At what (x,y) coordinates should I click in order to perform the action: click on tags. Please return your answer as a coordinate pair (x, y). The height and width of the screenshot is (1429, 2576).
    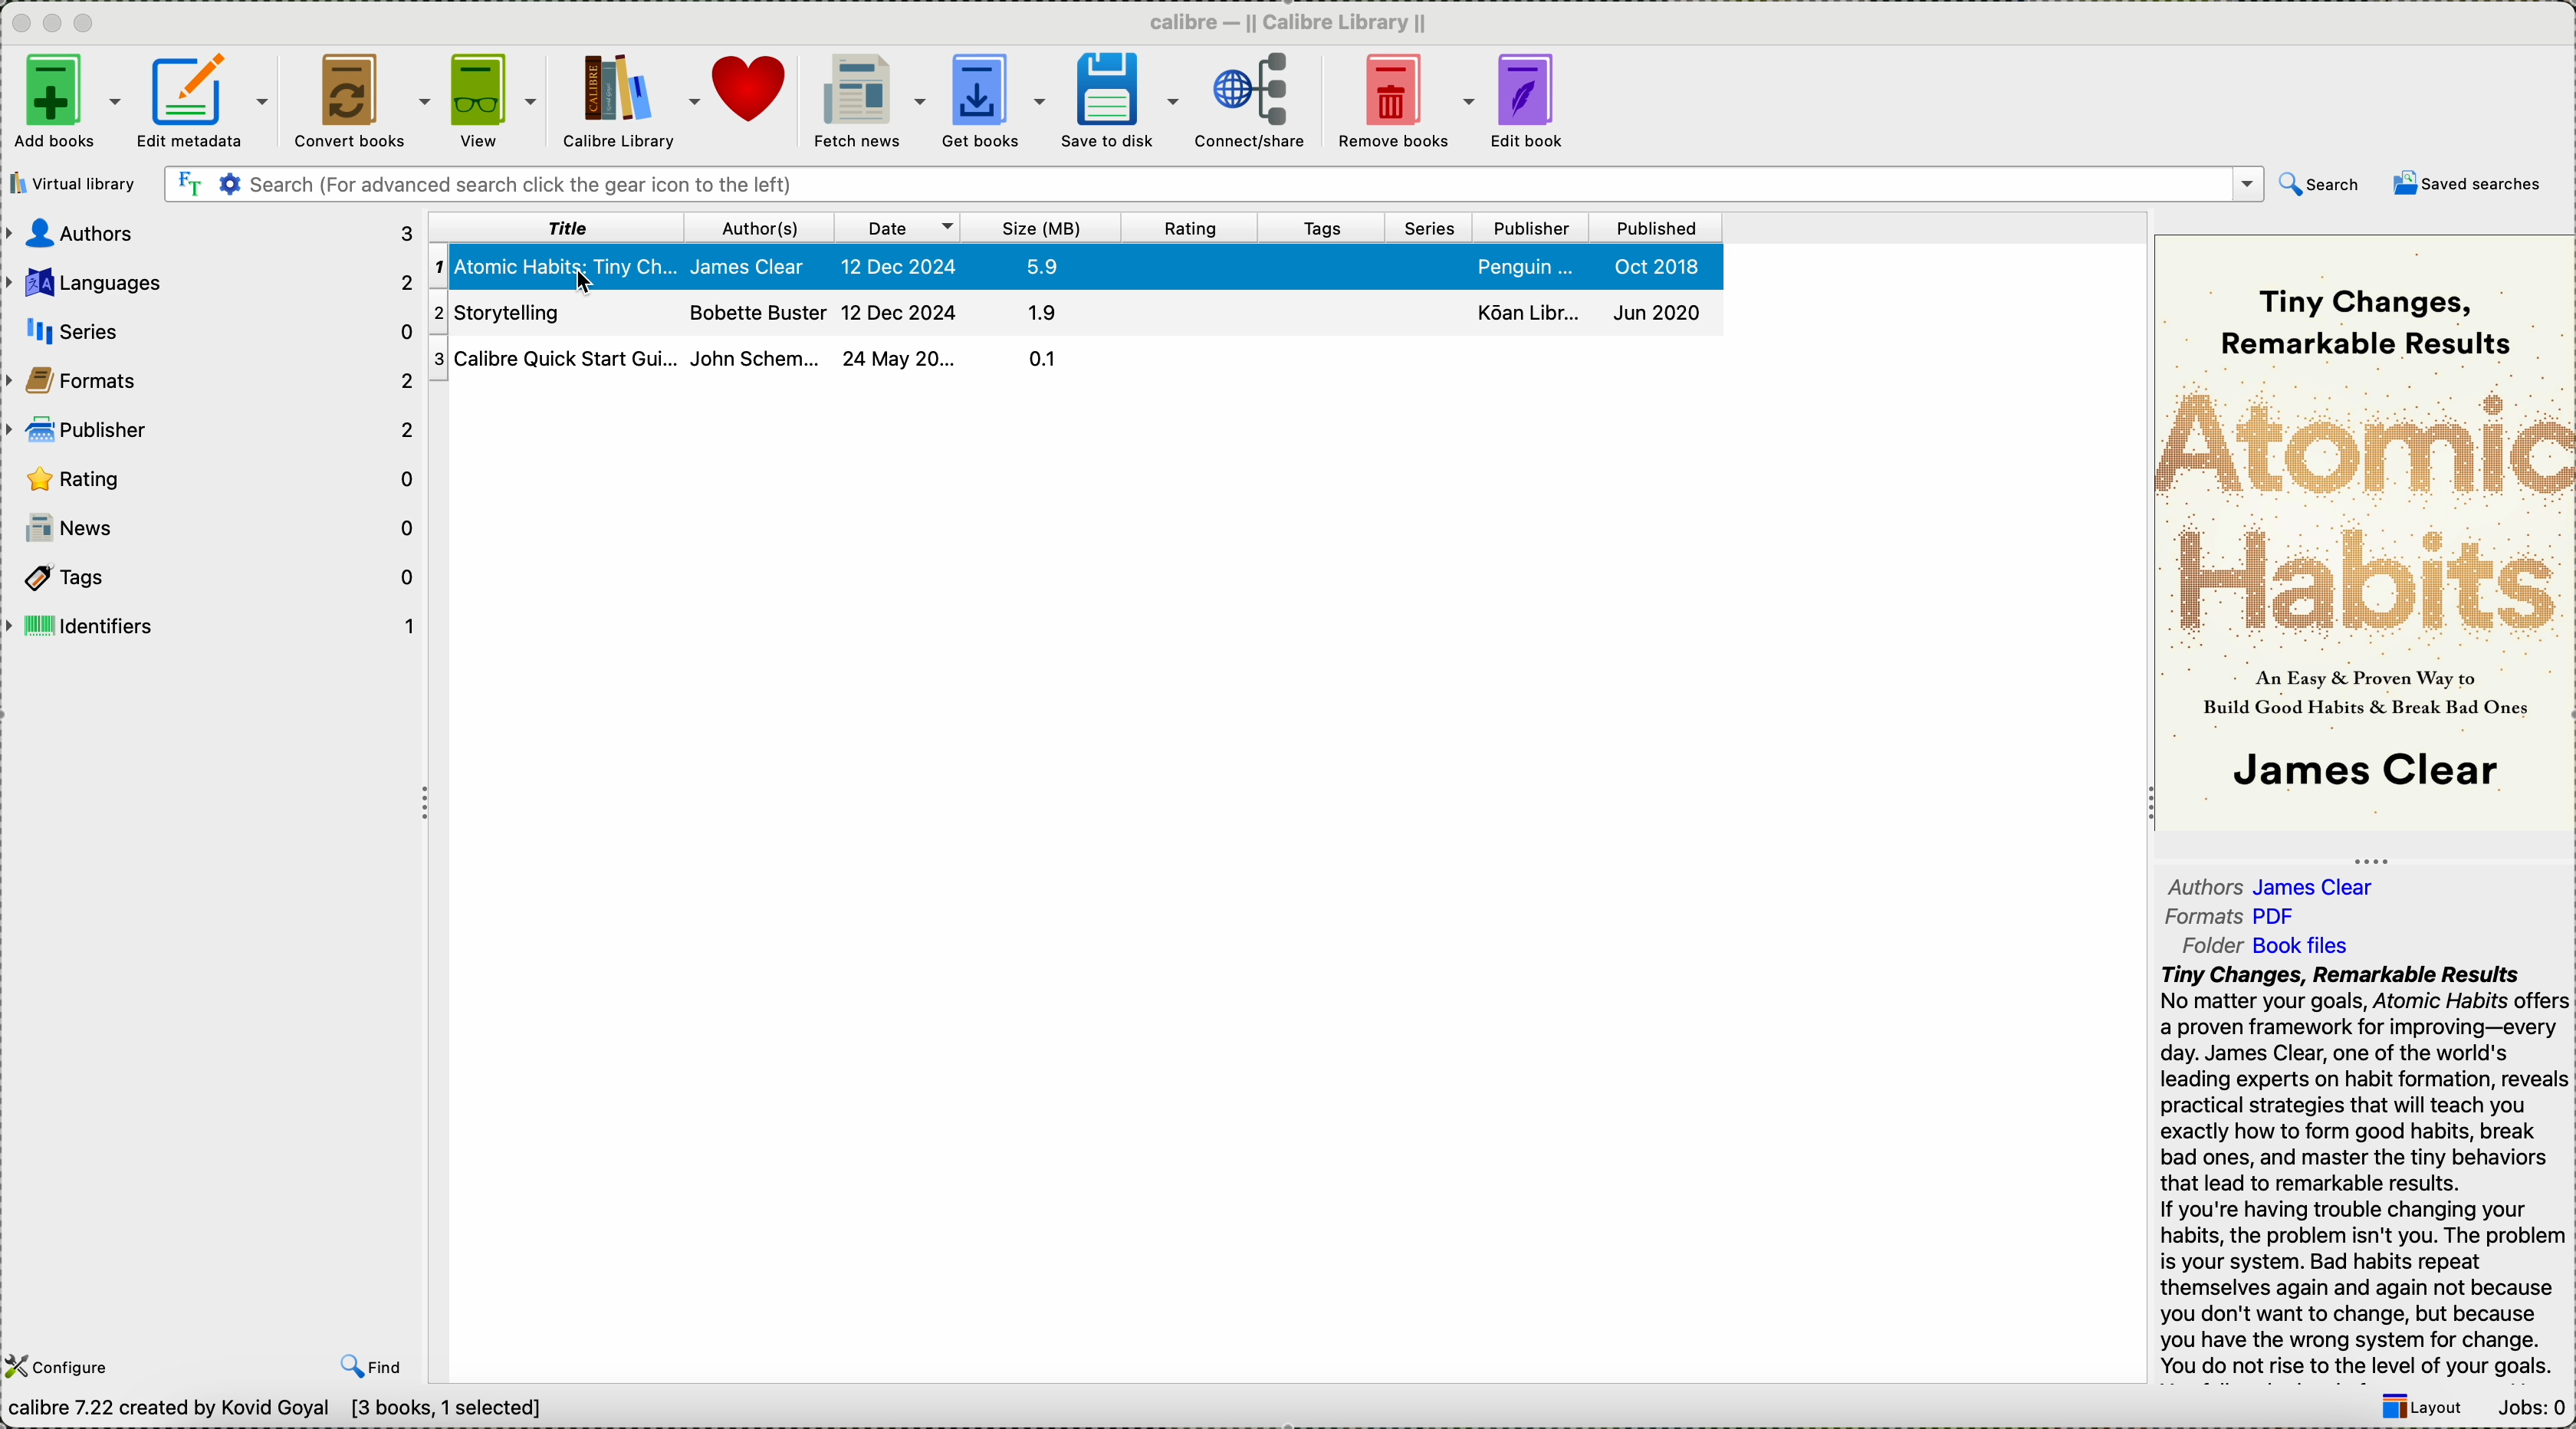
    Looking at the image, I should click on (1326, 229).